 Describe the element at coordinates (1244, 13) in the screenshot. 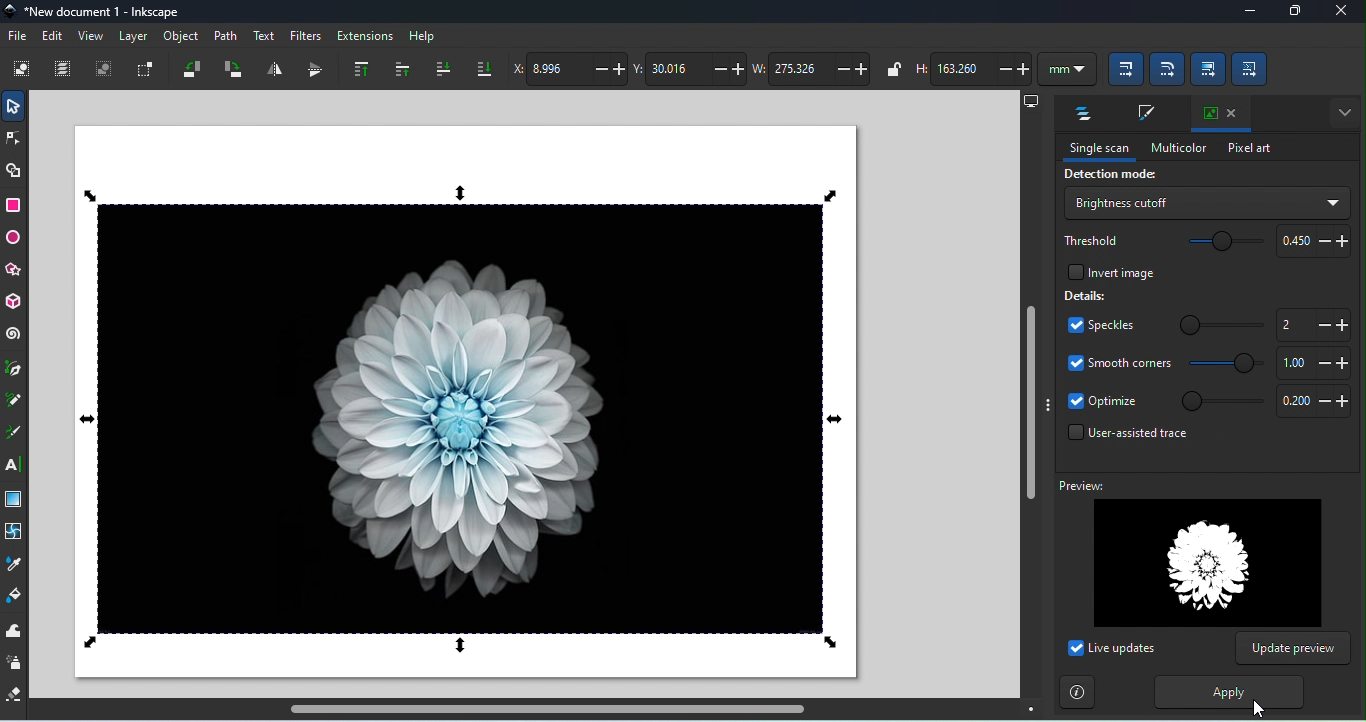

I see `Minimize` at that location.